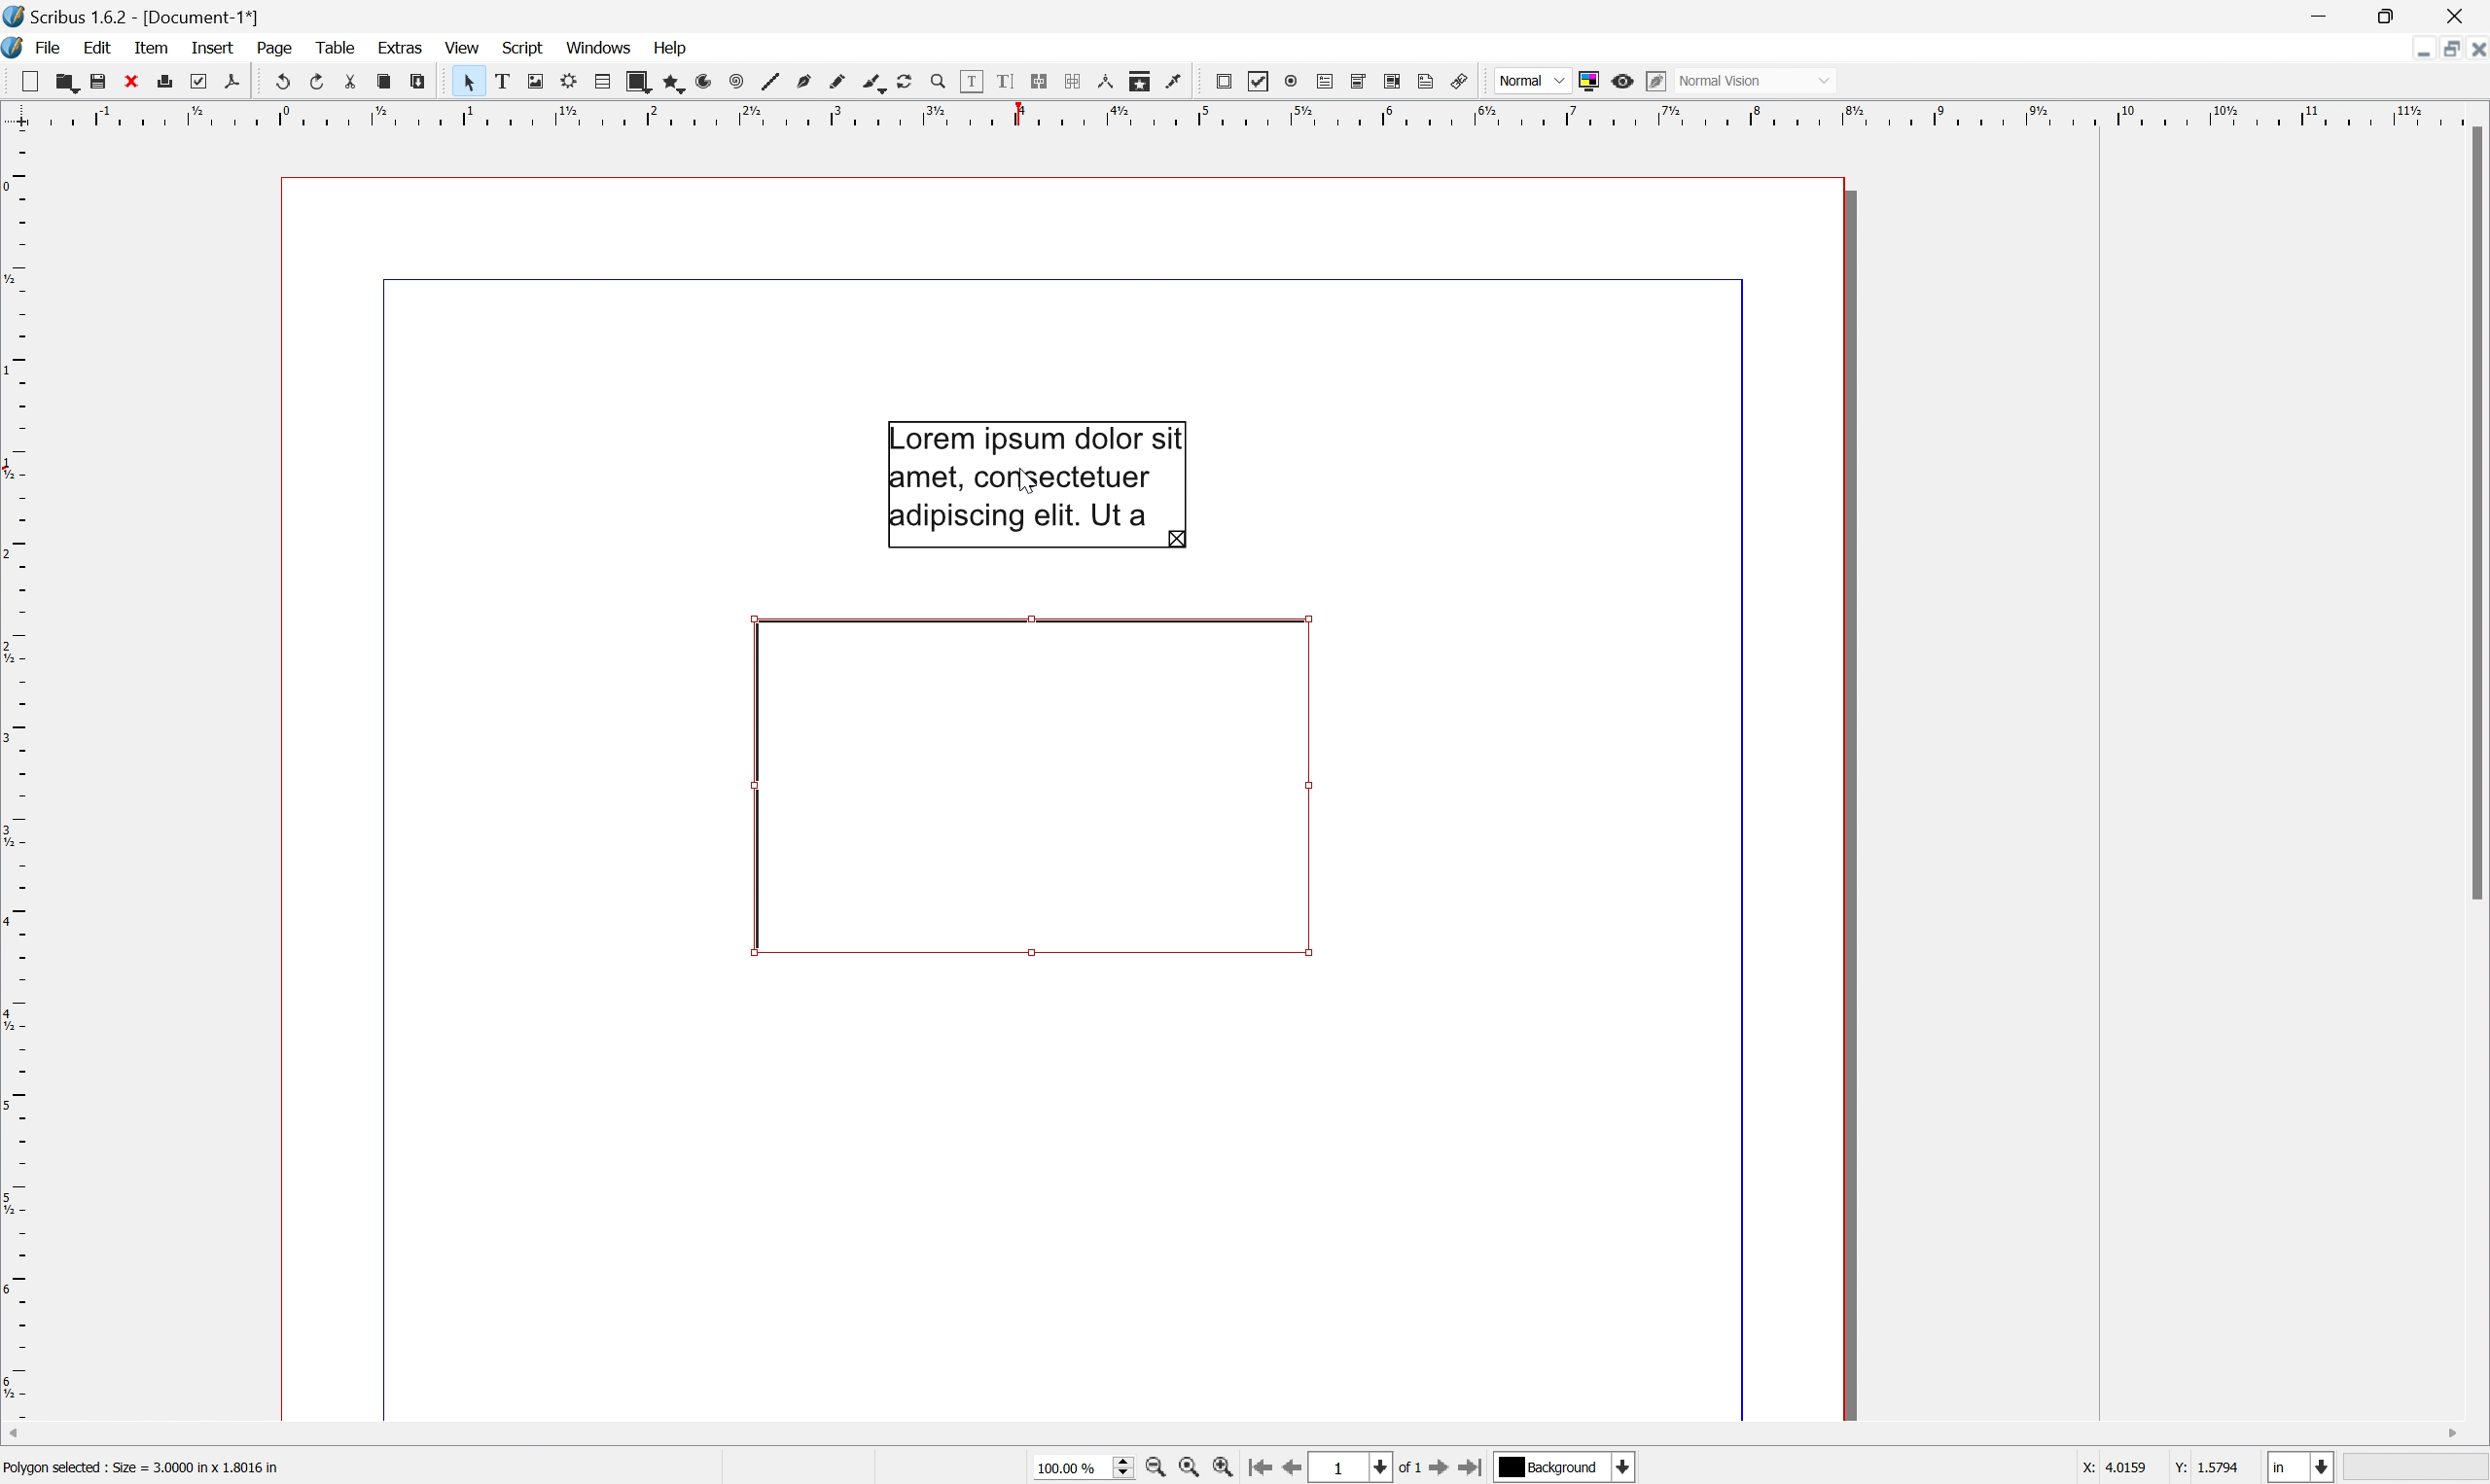 Image resolution: width=2490 pixels, height=1484 pixels. I want to click on Rotate item, so click(912, 81).